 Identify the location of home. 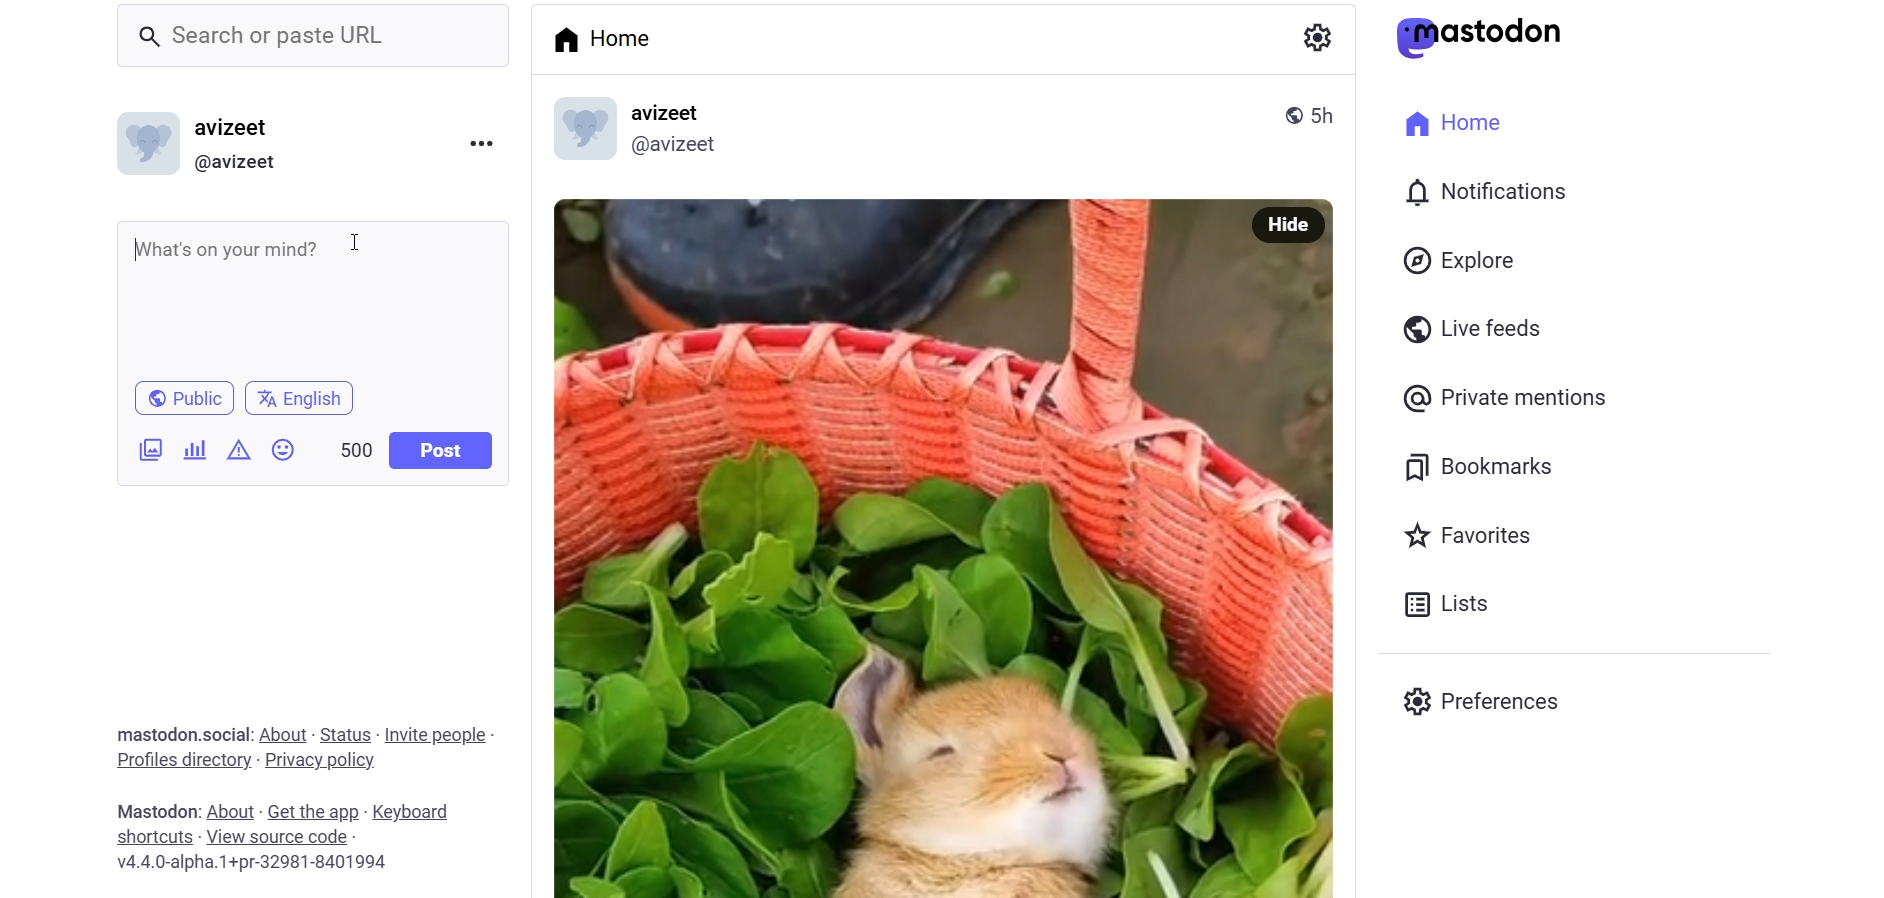
(600, 36).